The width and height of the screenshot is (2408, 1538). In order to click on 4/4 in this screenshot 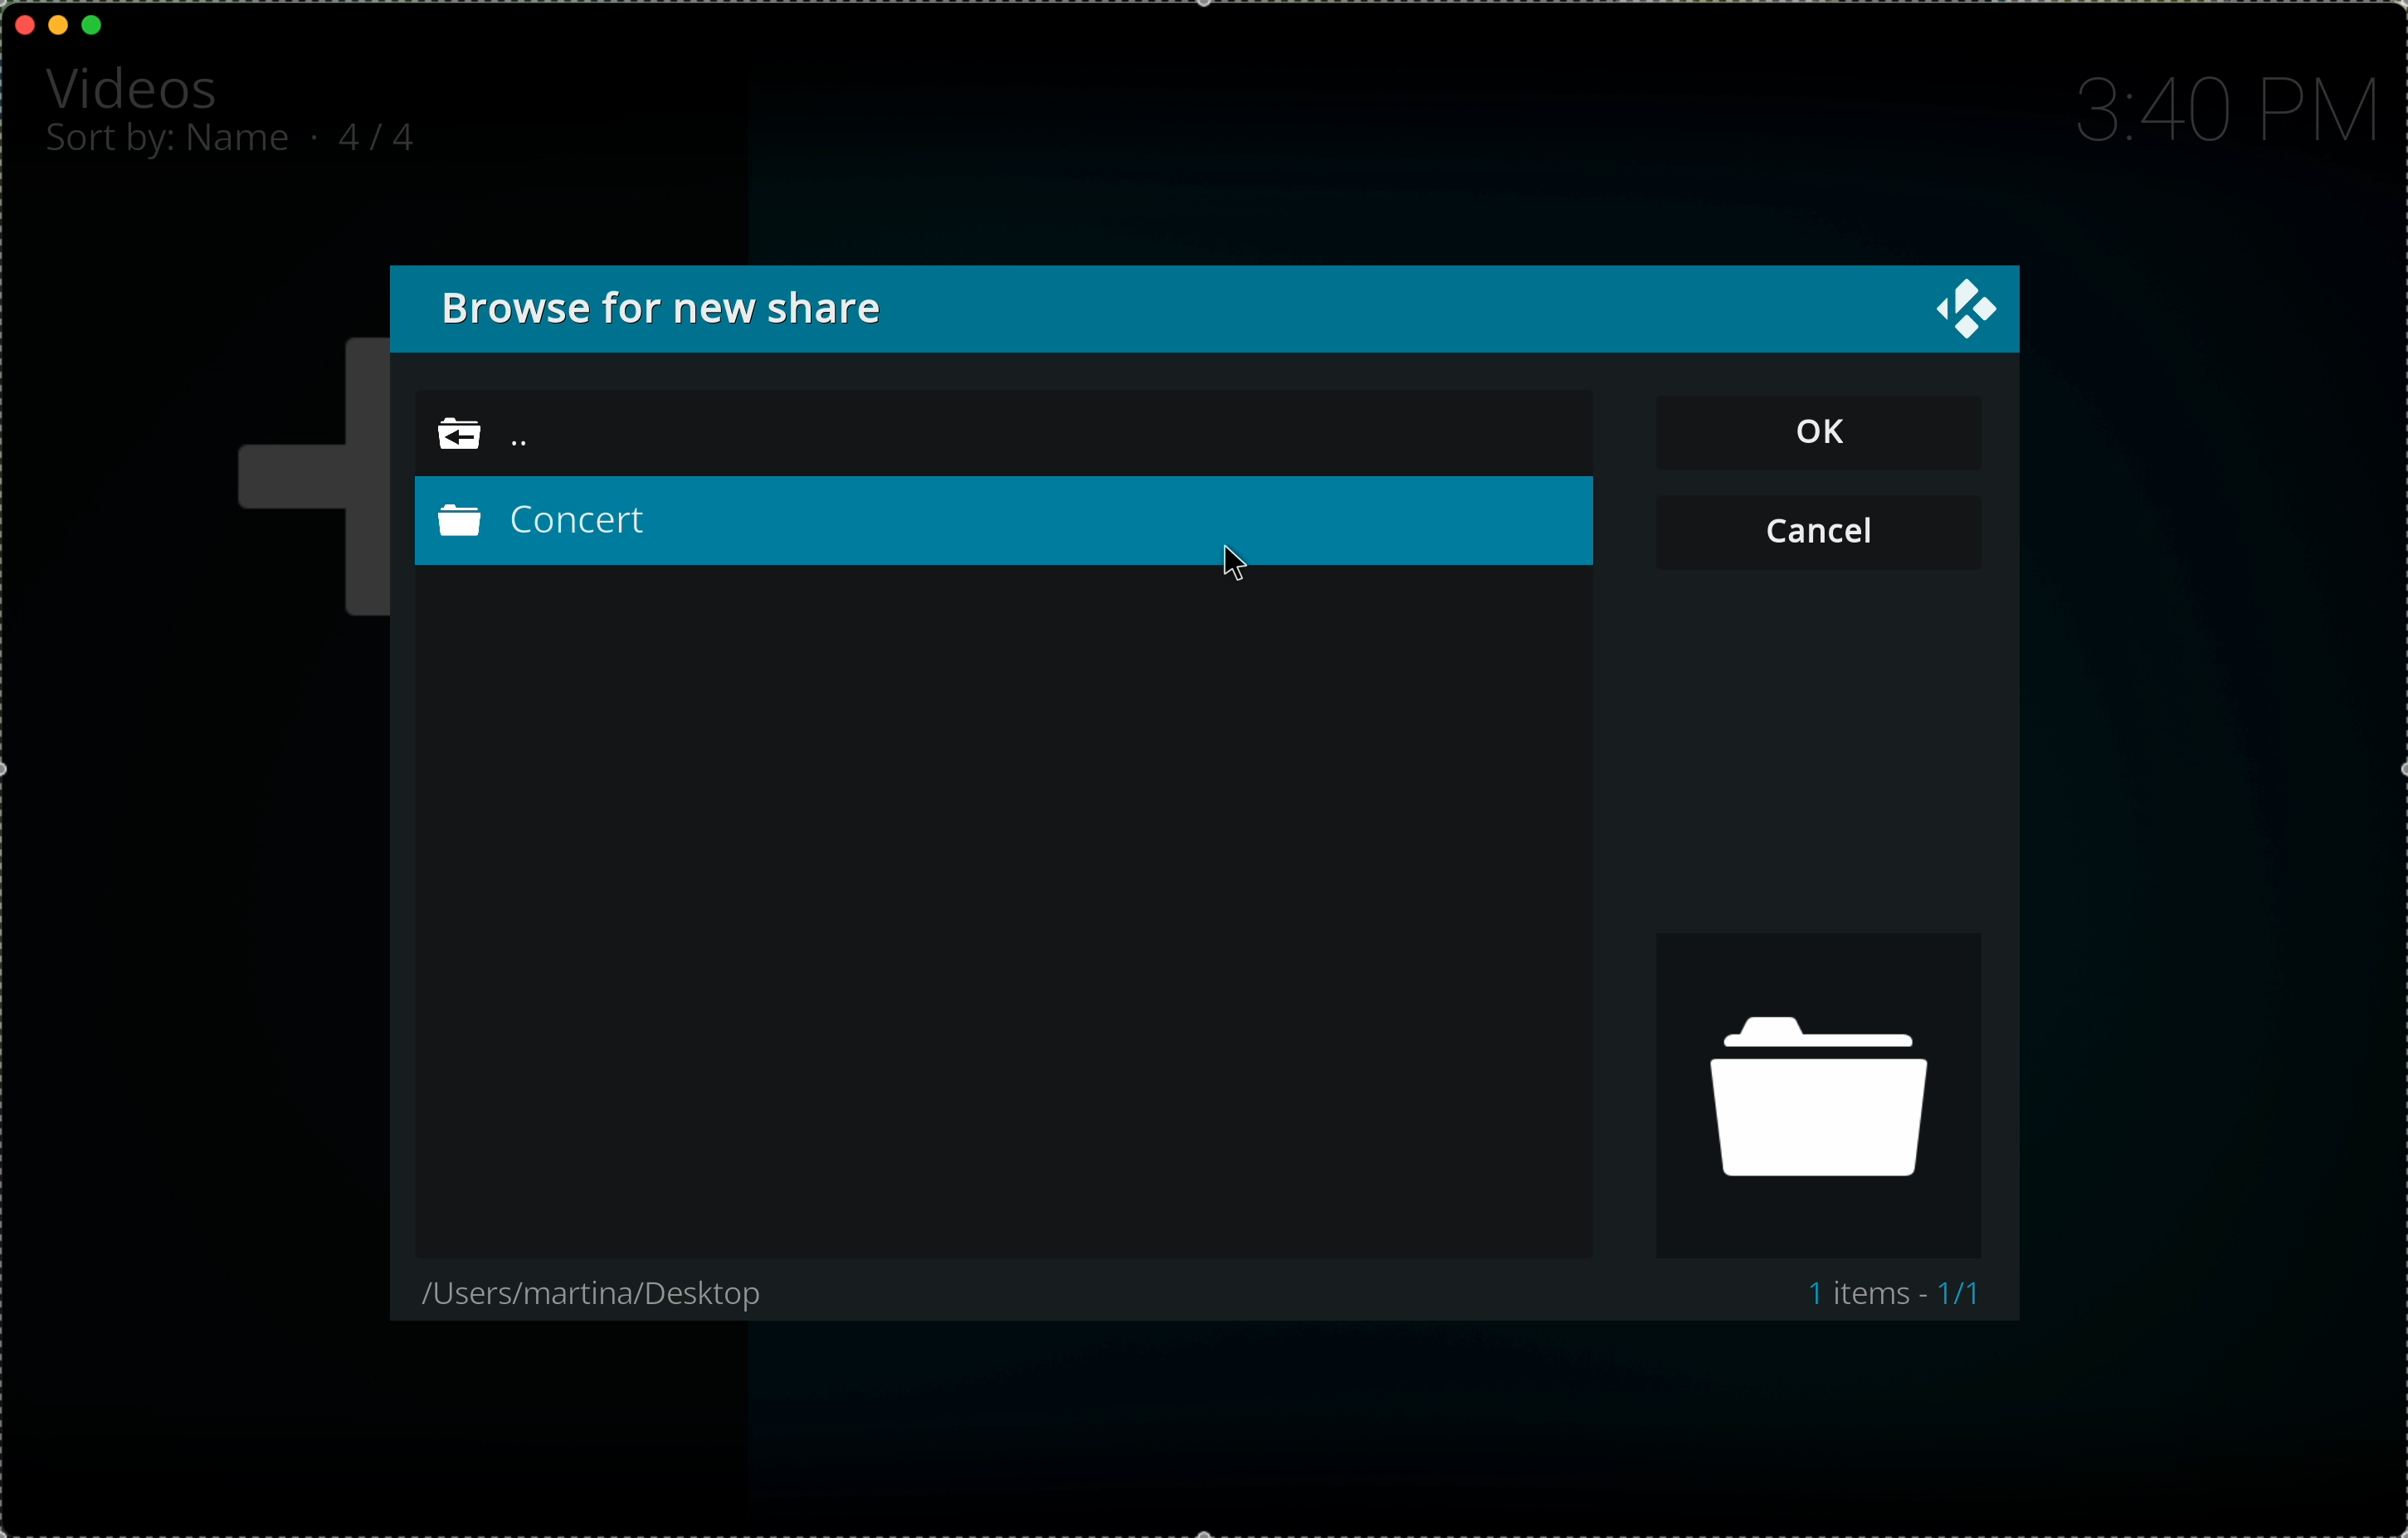, I will do `click(387, 134)`.